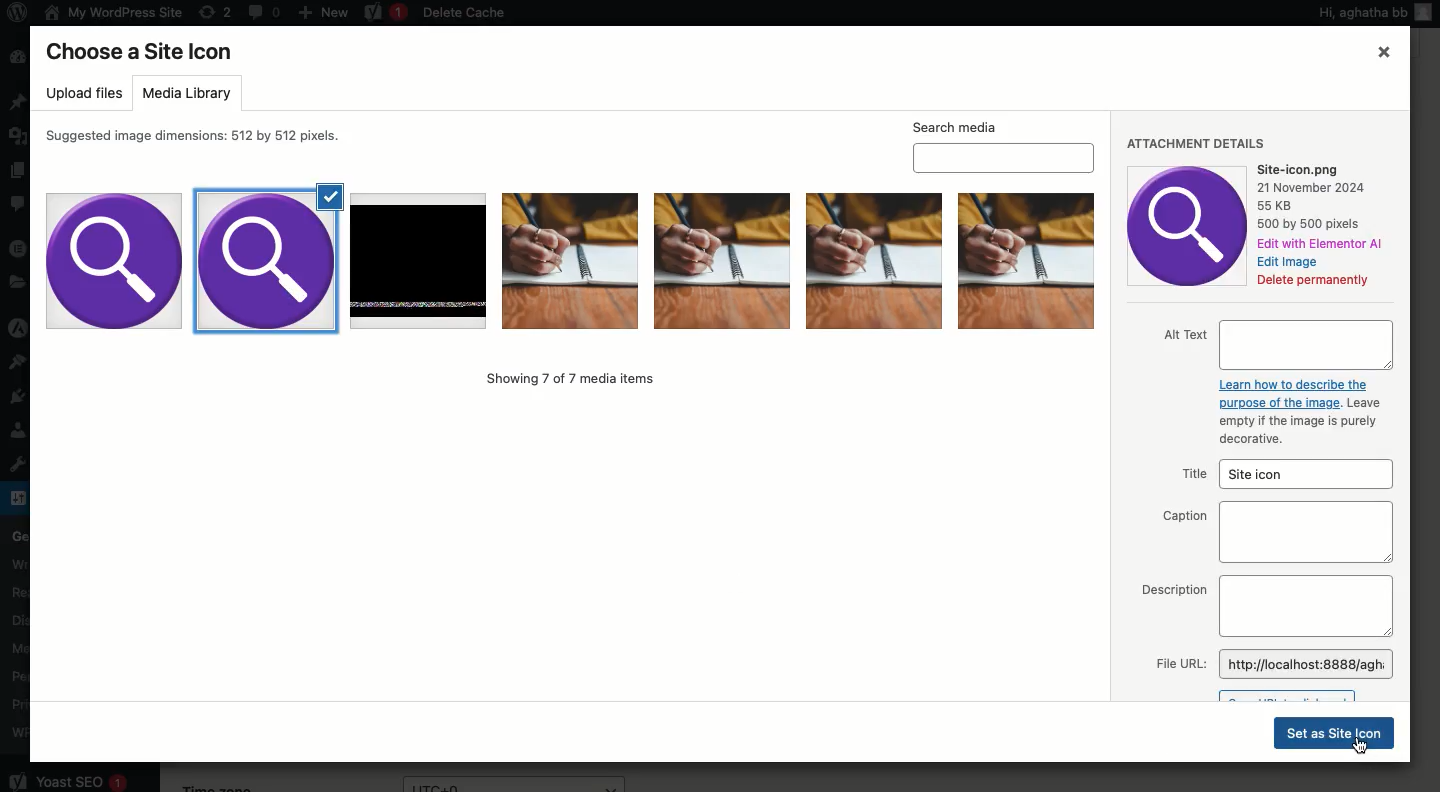  I want to click on Close, so click(1383, 53).